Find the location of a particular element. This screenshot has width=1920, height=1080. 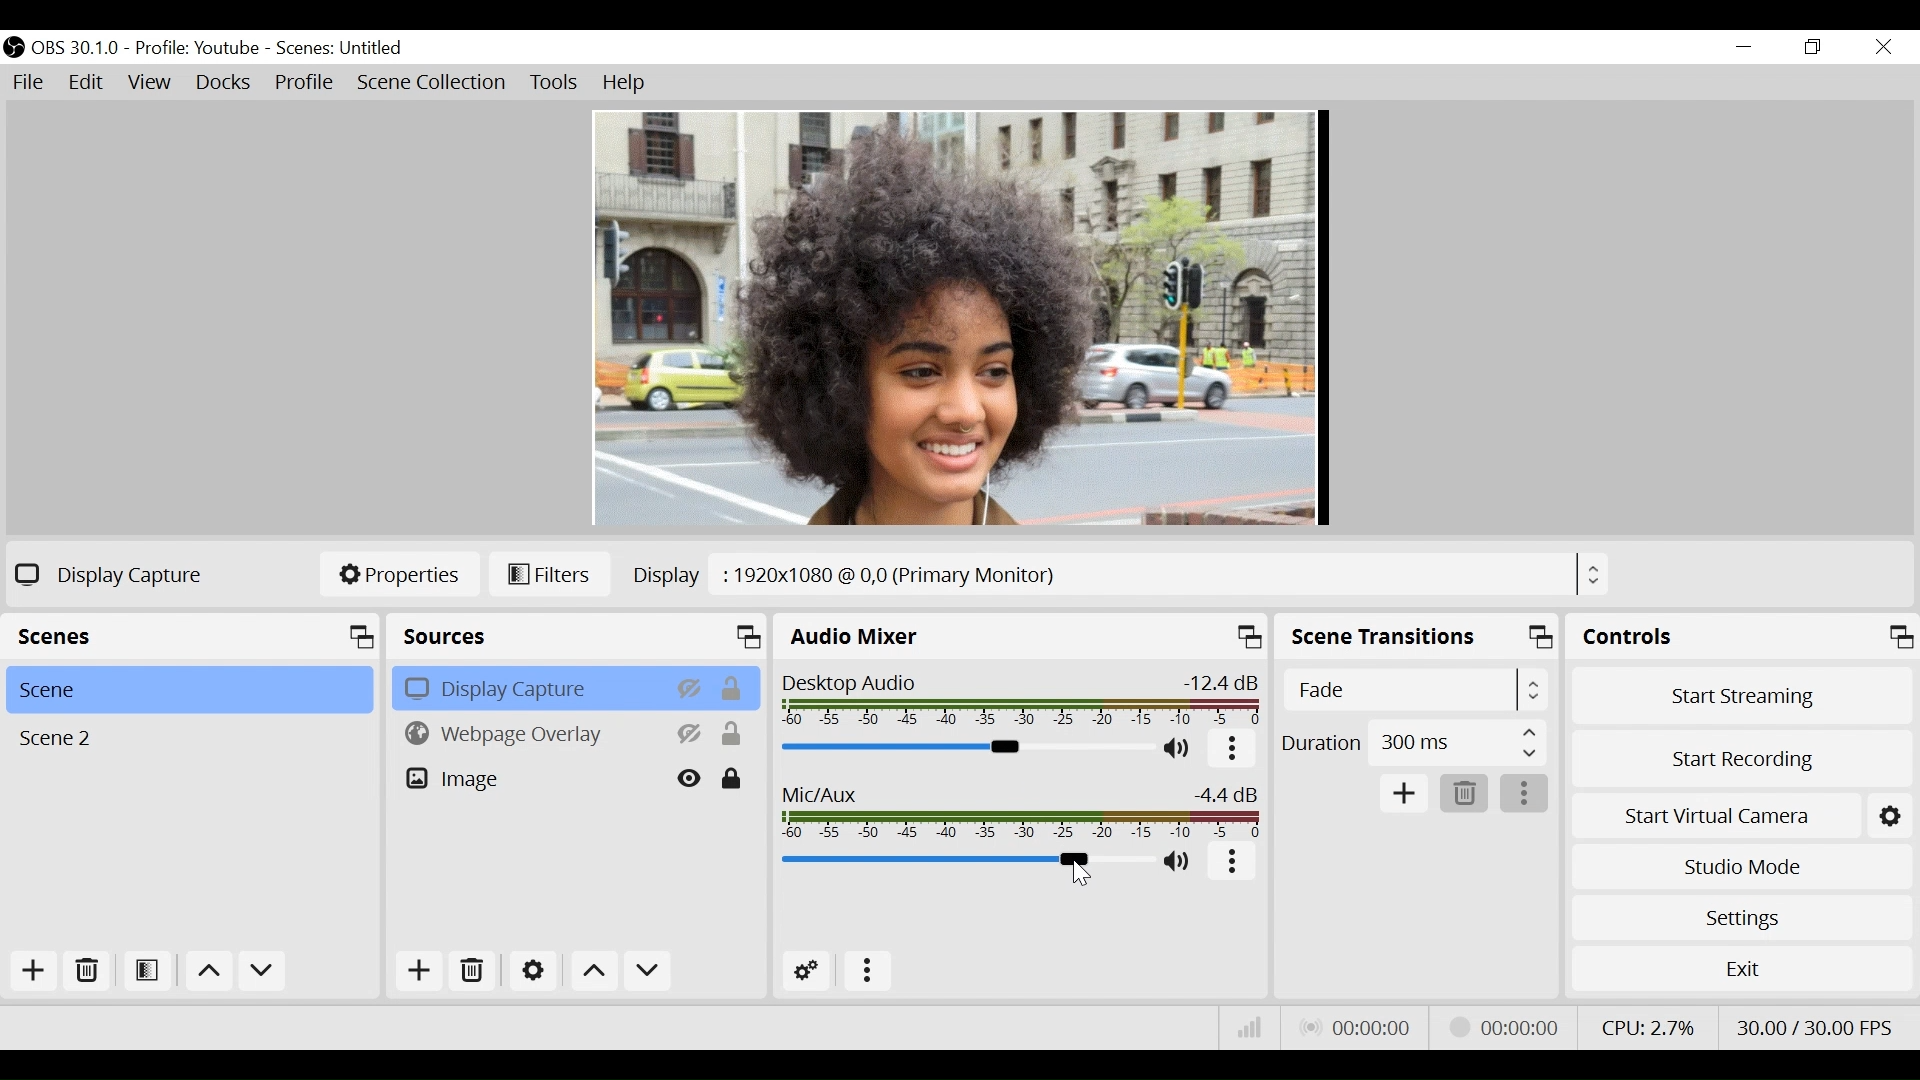

(un)mute is located at coordinates (1183, 861).